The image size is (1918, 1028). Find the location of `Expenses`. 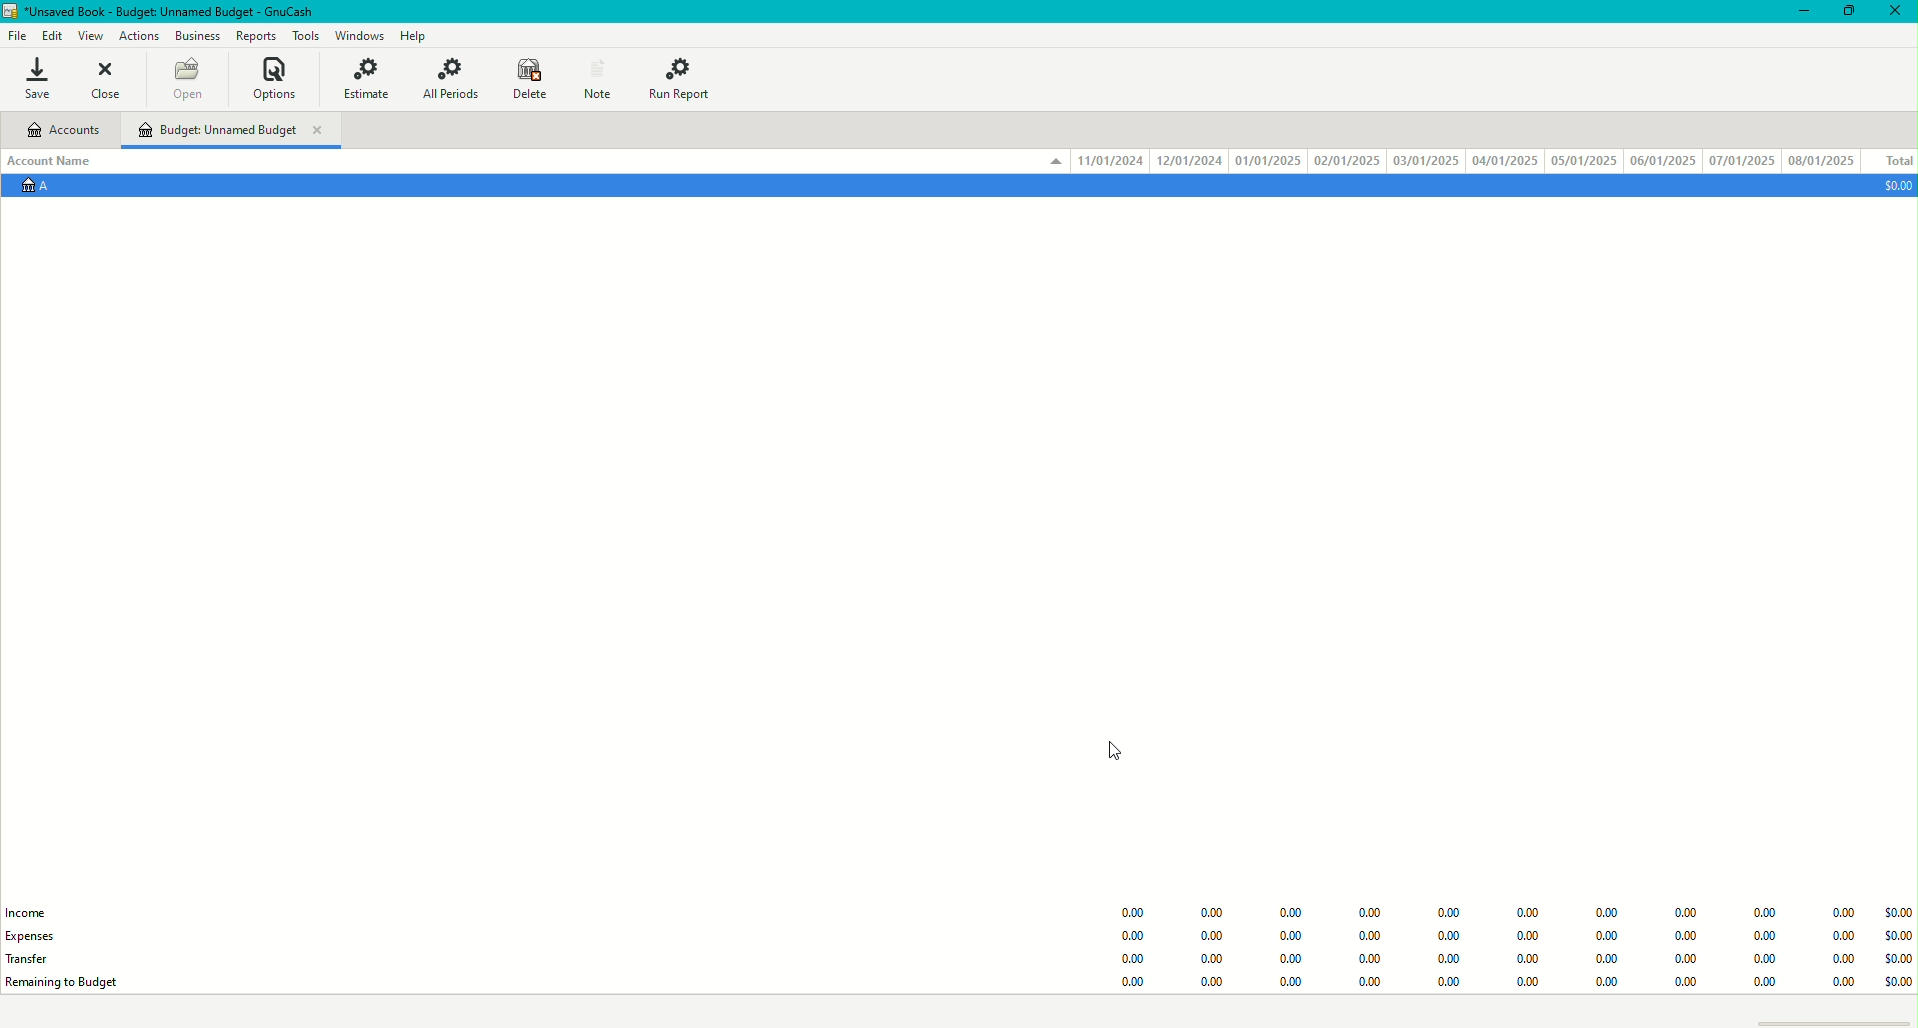

Expenses is located at coordinates (39, 936).